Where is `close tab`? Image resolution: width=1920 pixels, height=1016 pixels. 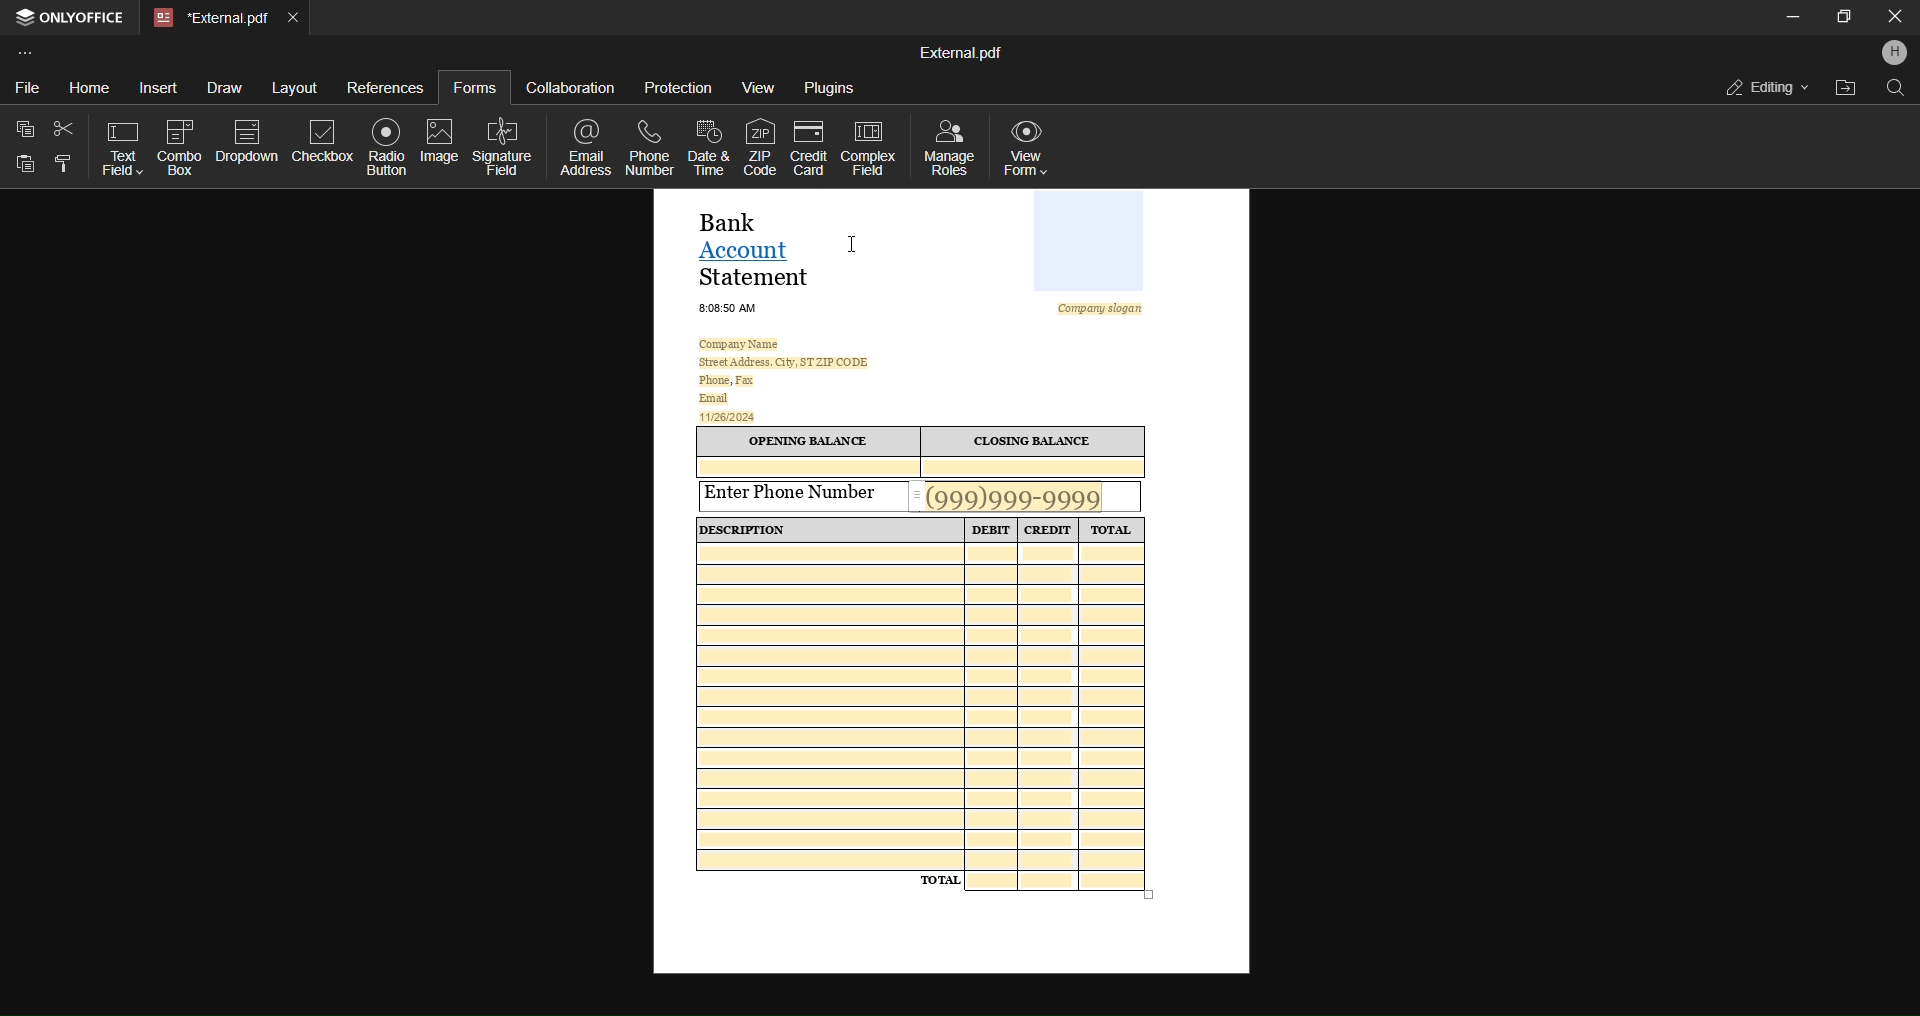
close tab is located at coordinates (291, 18).